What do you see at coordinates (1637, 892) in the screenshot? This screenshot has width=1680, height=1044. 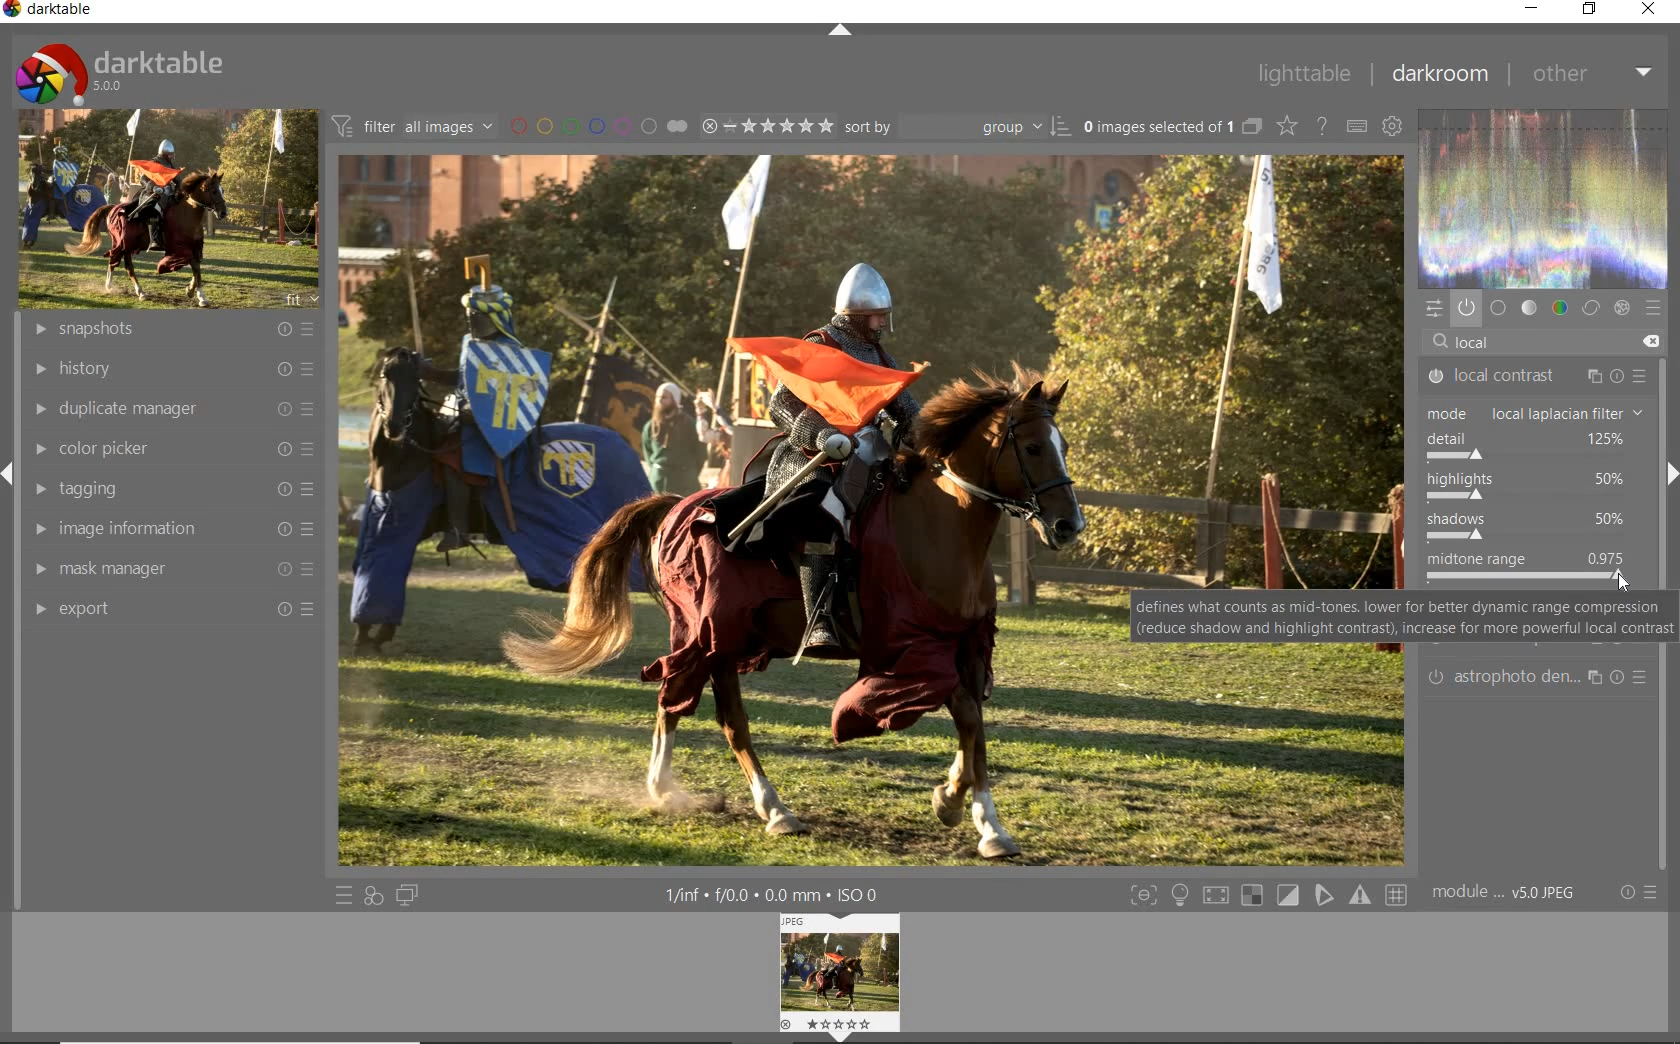 I see `reset or presets & preferences` at bounding box center [1637, 892].